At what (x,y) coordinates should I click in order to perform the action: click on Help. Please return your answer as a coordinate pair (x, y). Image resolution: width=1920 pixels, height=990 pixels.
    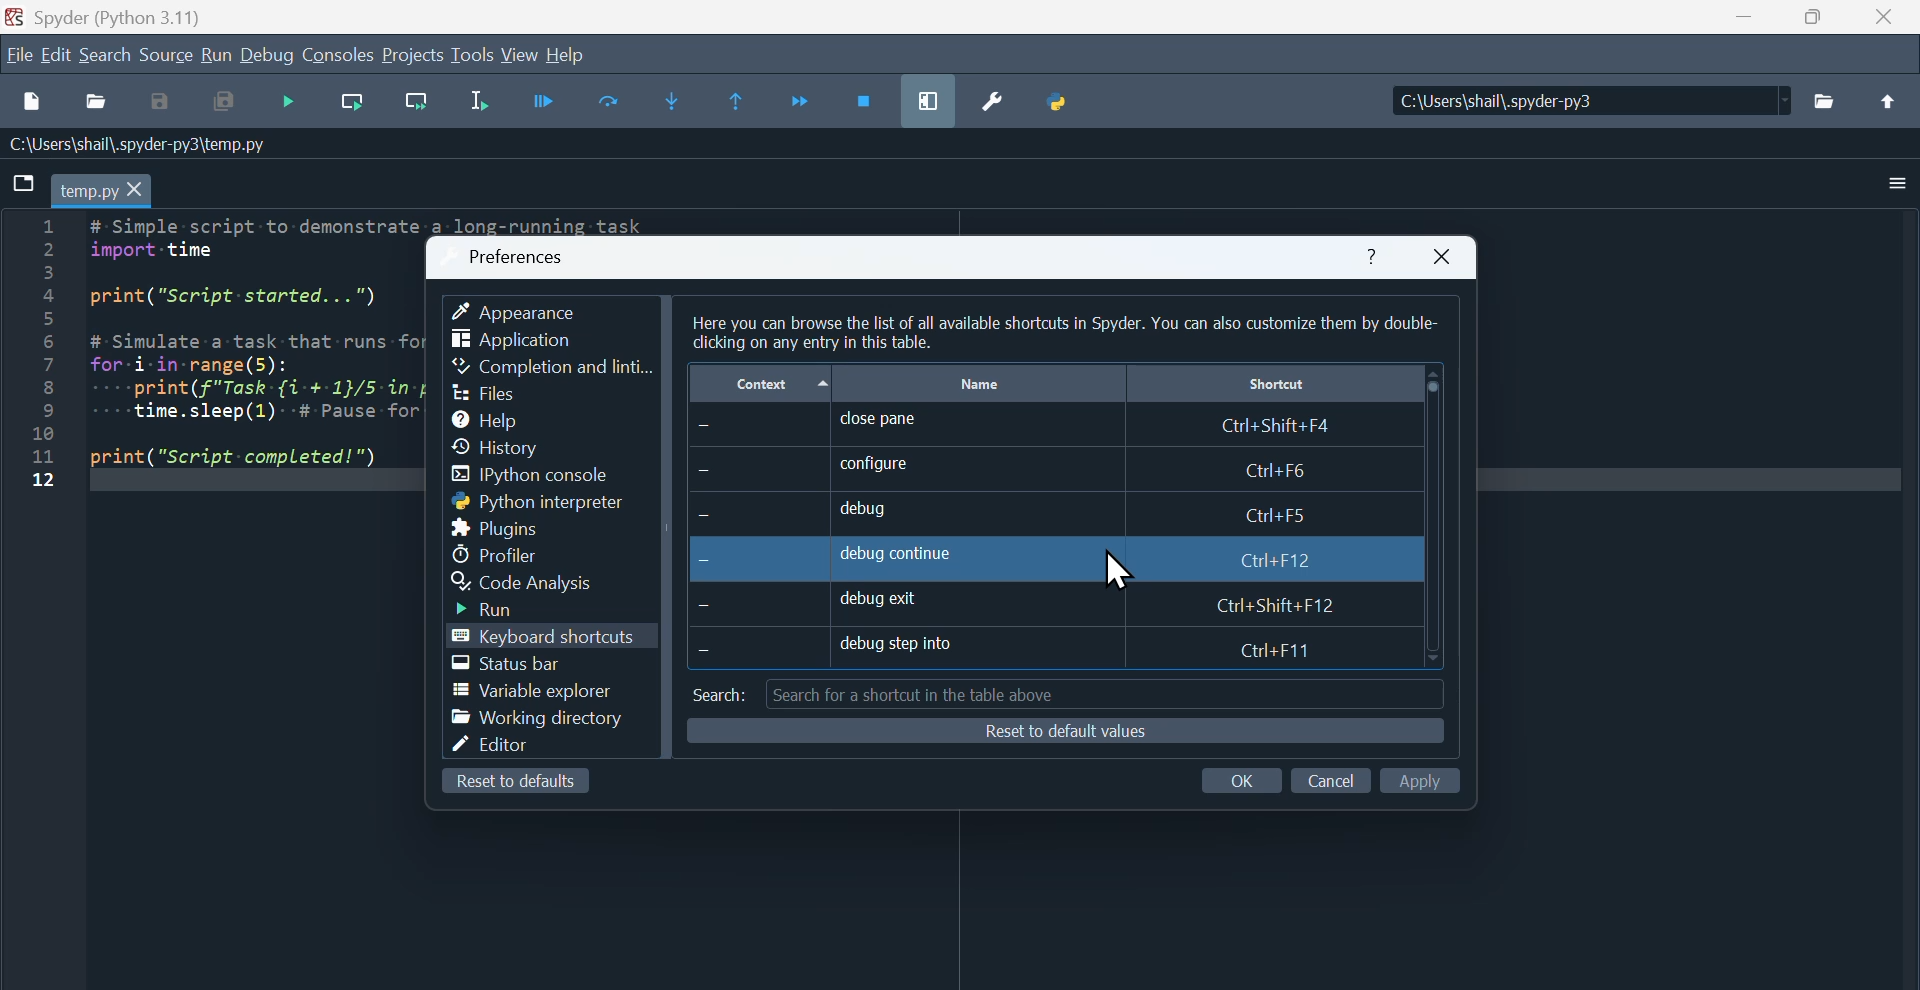
    Looking at the image, I should click on (501, 417).